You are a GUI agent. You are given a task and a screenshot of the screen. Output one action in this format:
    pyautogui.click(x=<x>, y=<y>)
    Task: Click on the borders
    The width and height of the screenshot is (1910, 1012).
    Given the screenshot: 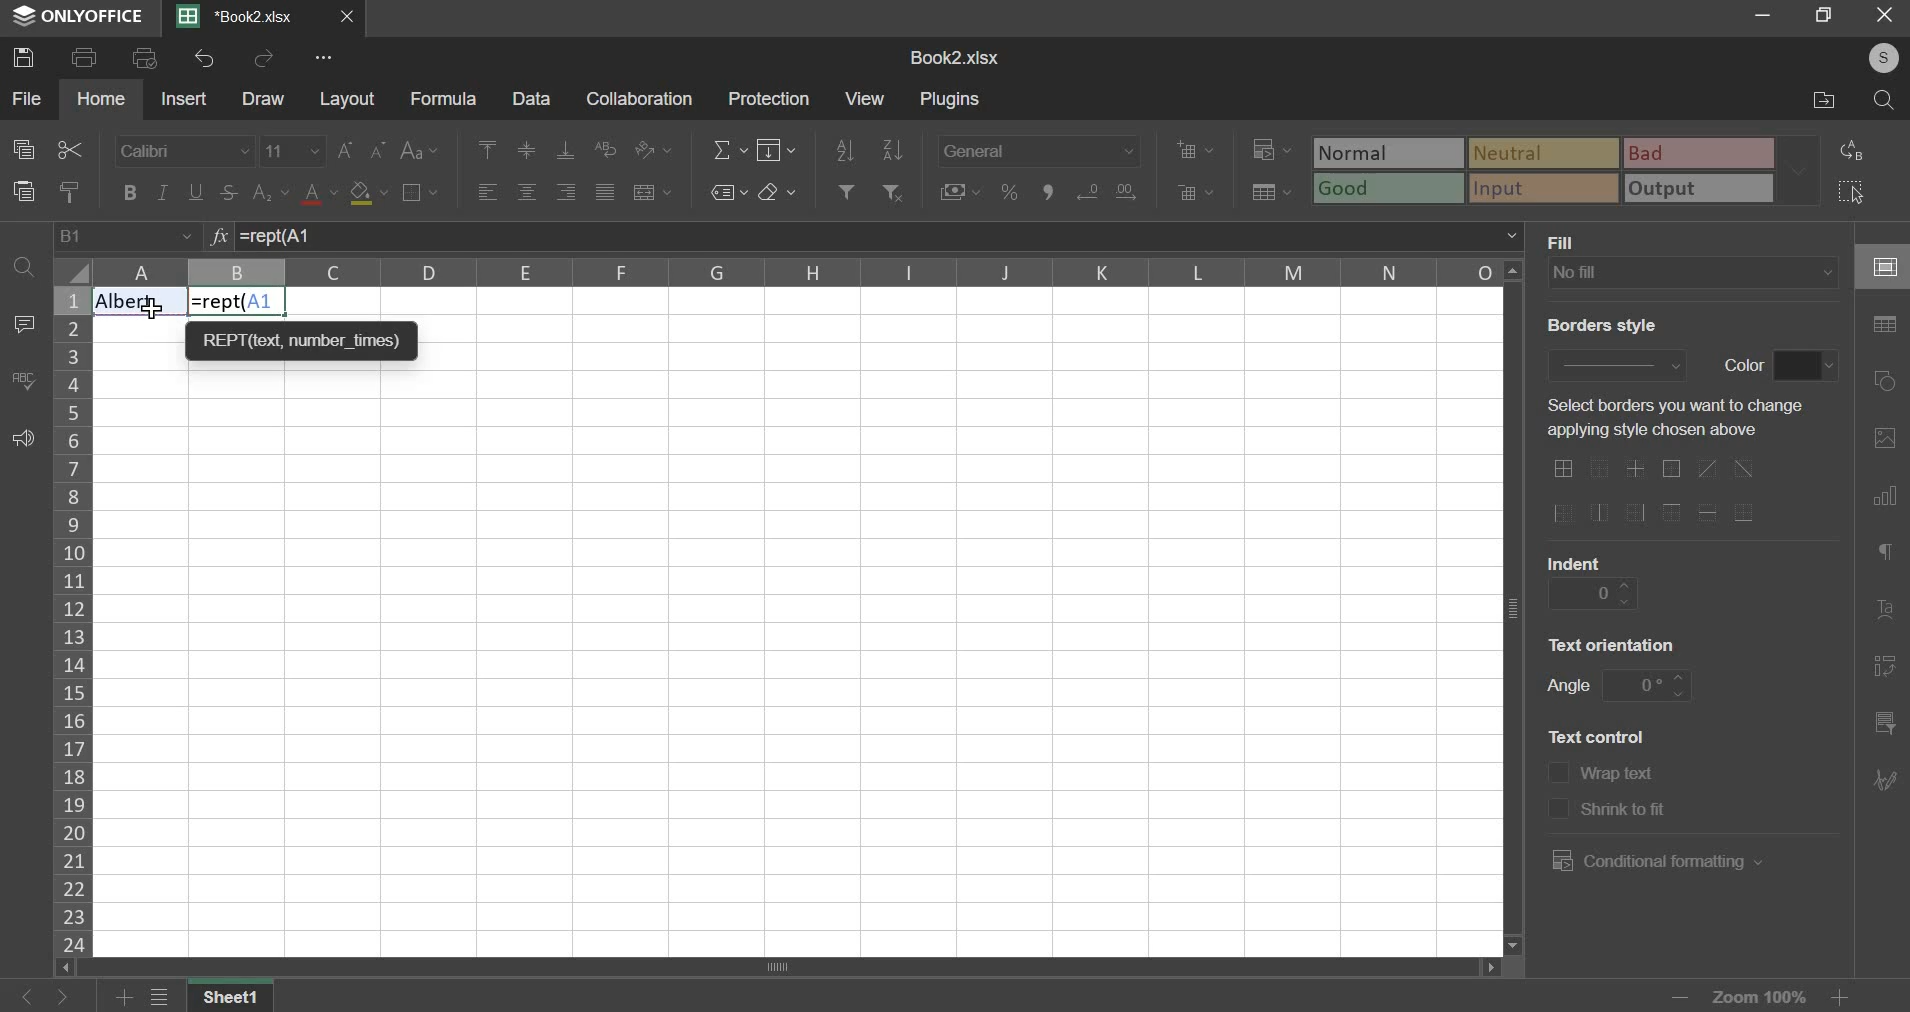 What is the action you would take?
    pyautogui.click(x=417, y=192)
    